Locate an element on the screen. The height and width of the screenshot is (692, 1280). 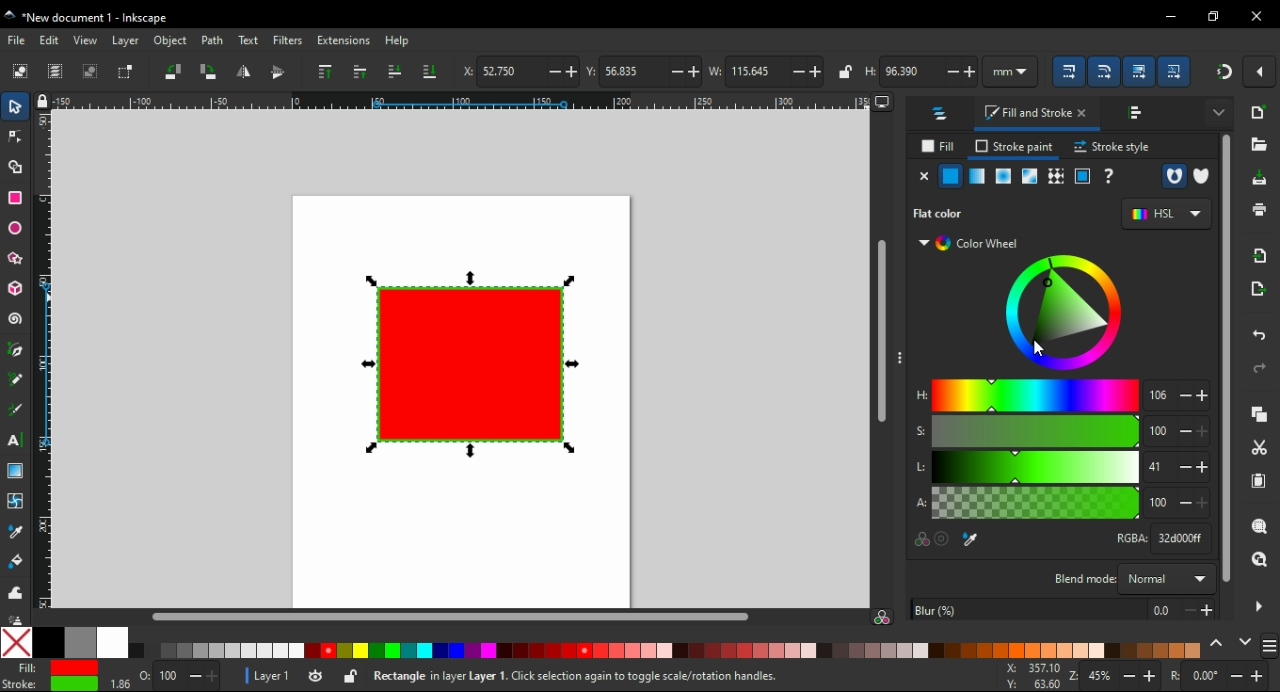
scroll bar is located at coordinates (877, 334).